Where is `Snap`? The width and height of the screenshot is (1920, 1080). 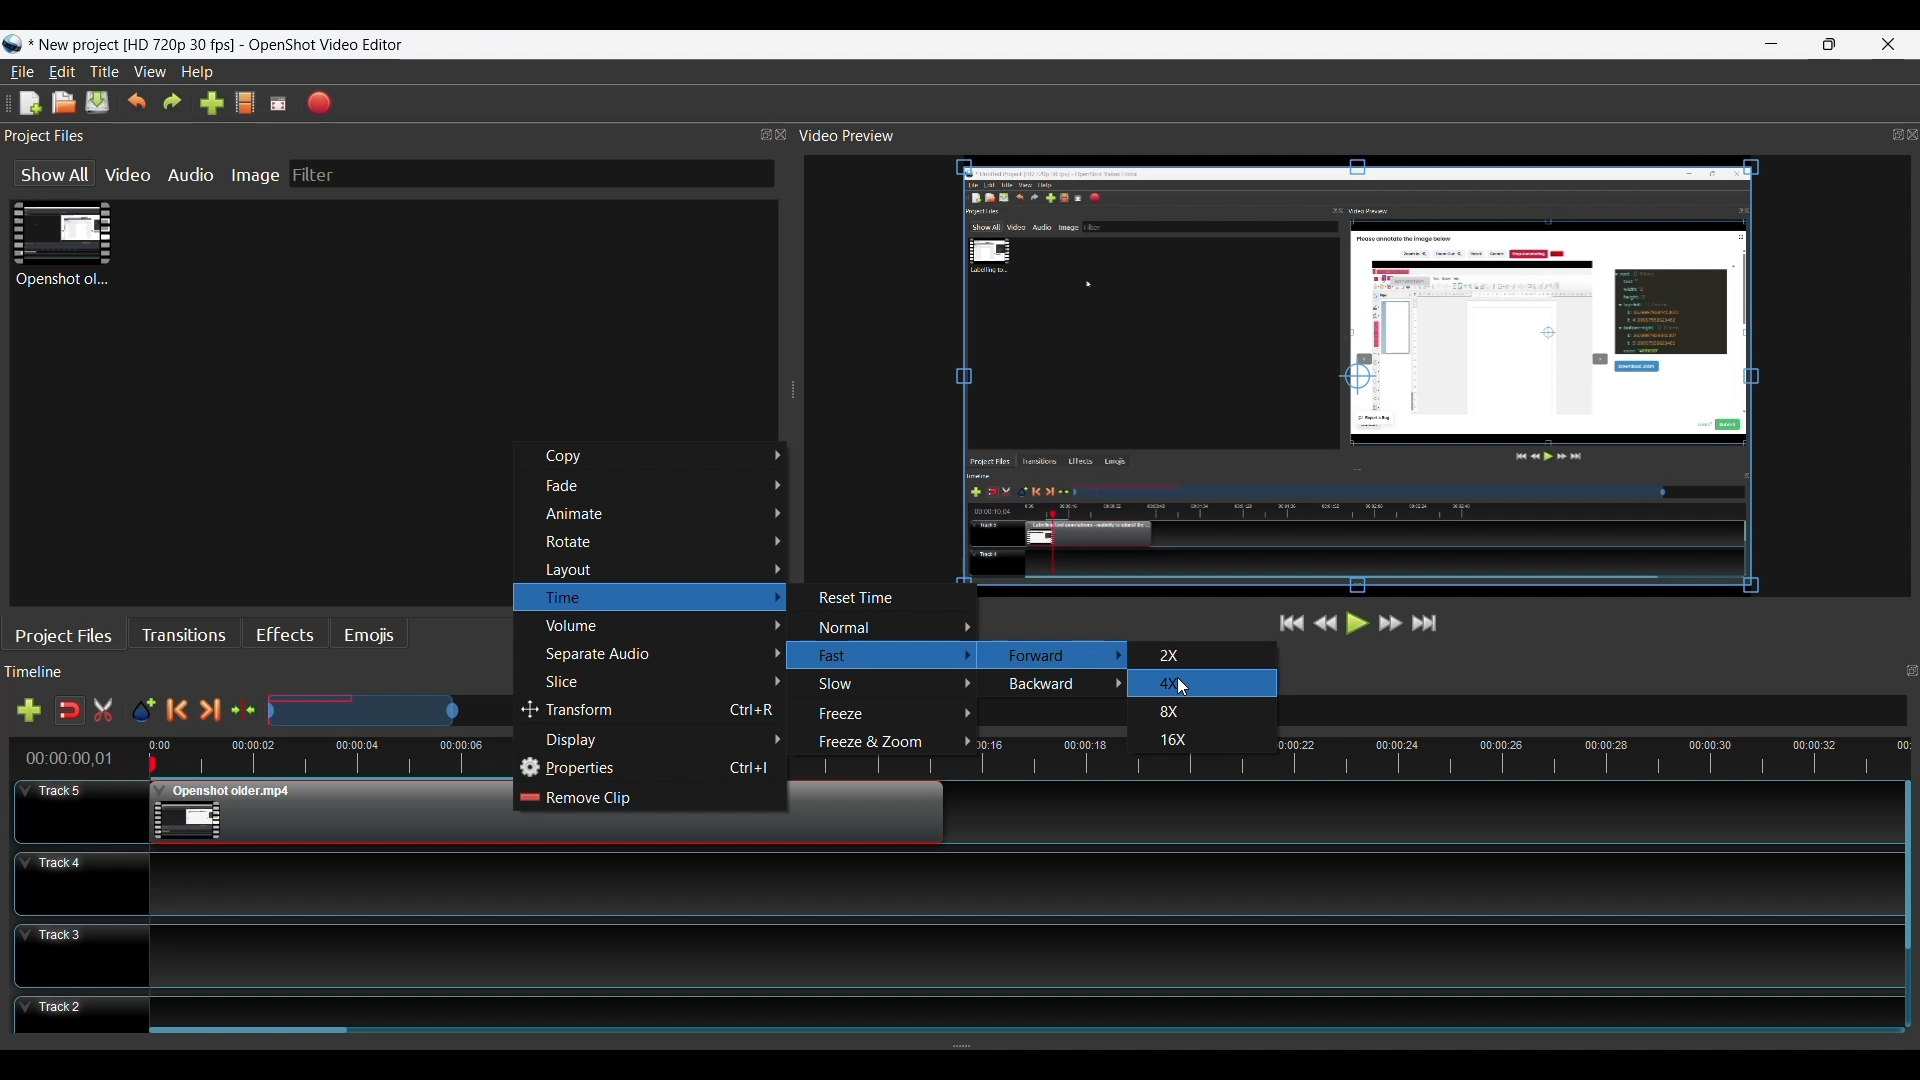
Snap is located at coordinates (69, 711).